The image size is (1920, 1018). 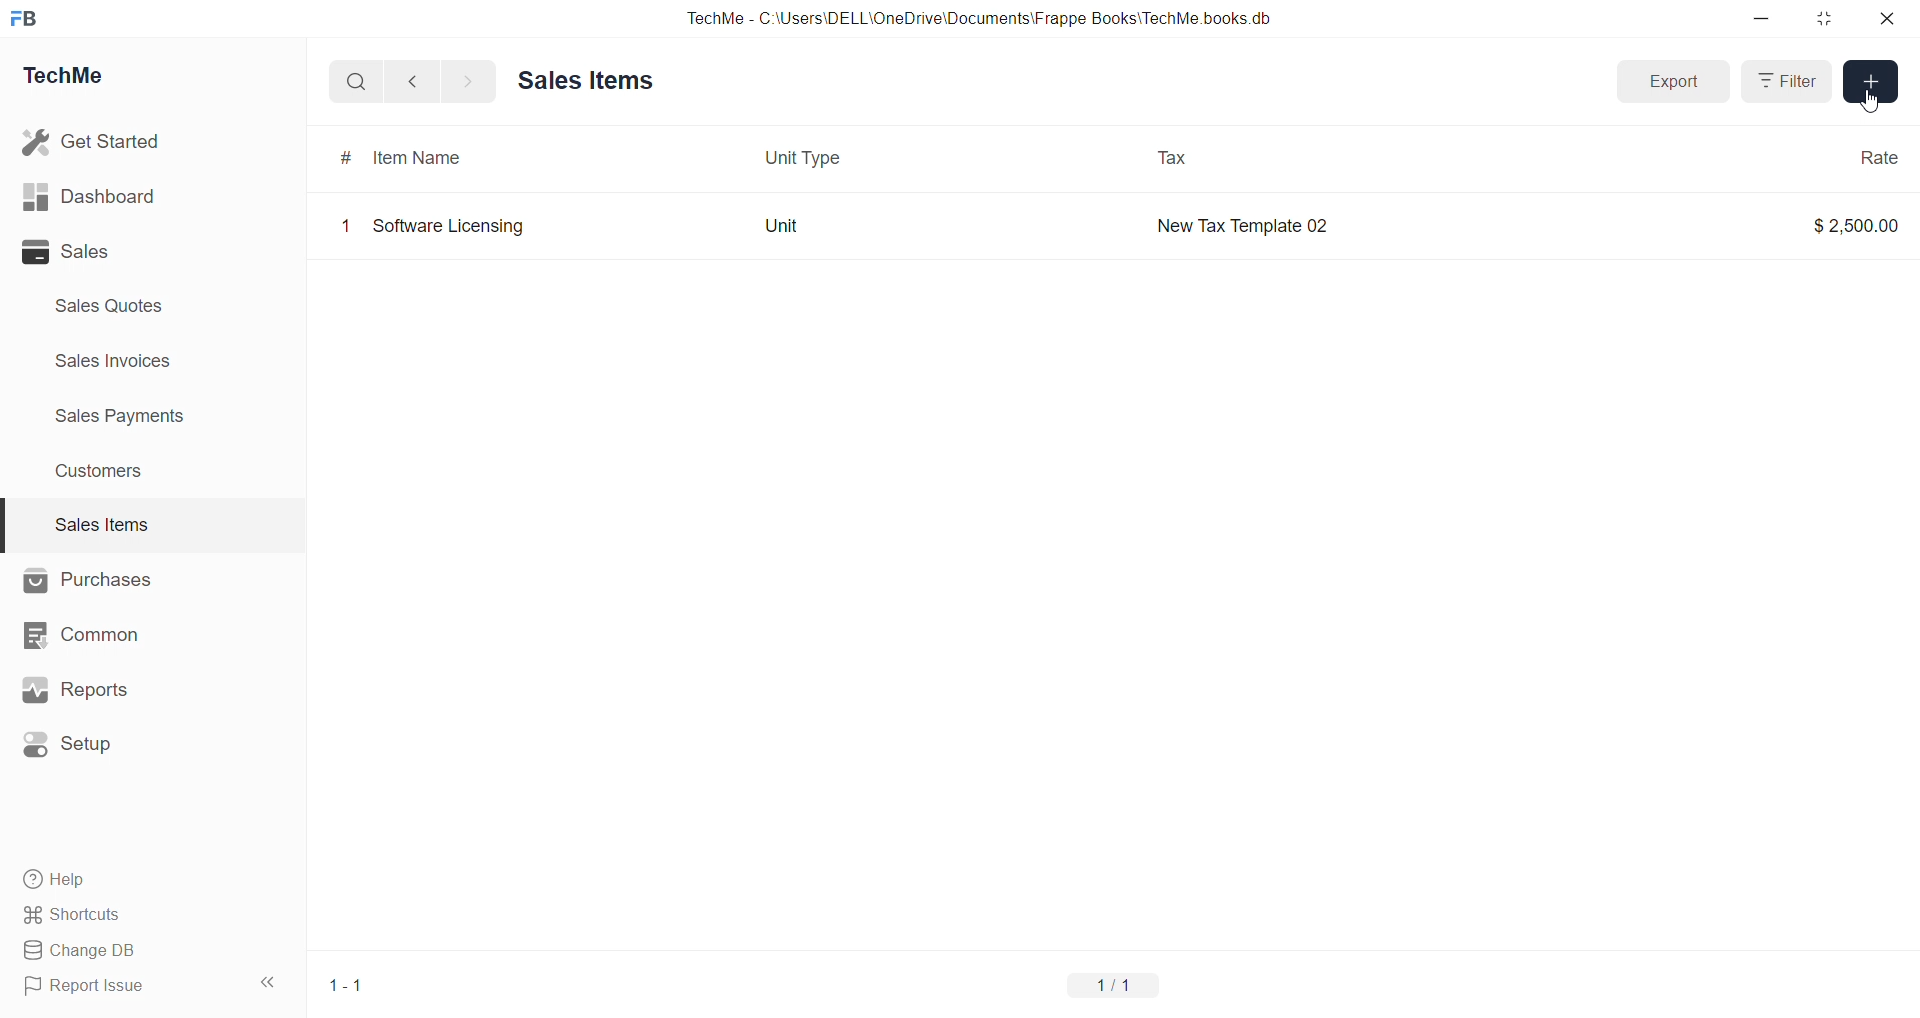 What do you see at coordinates (1888, 18) in the screenshot?
I see `close` at bounding box center [1888, 18].